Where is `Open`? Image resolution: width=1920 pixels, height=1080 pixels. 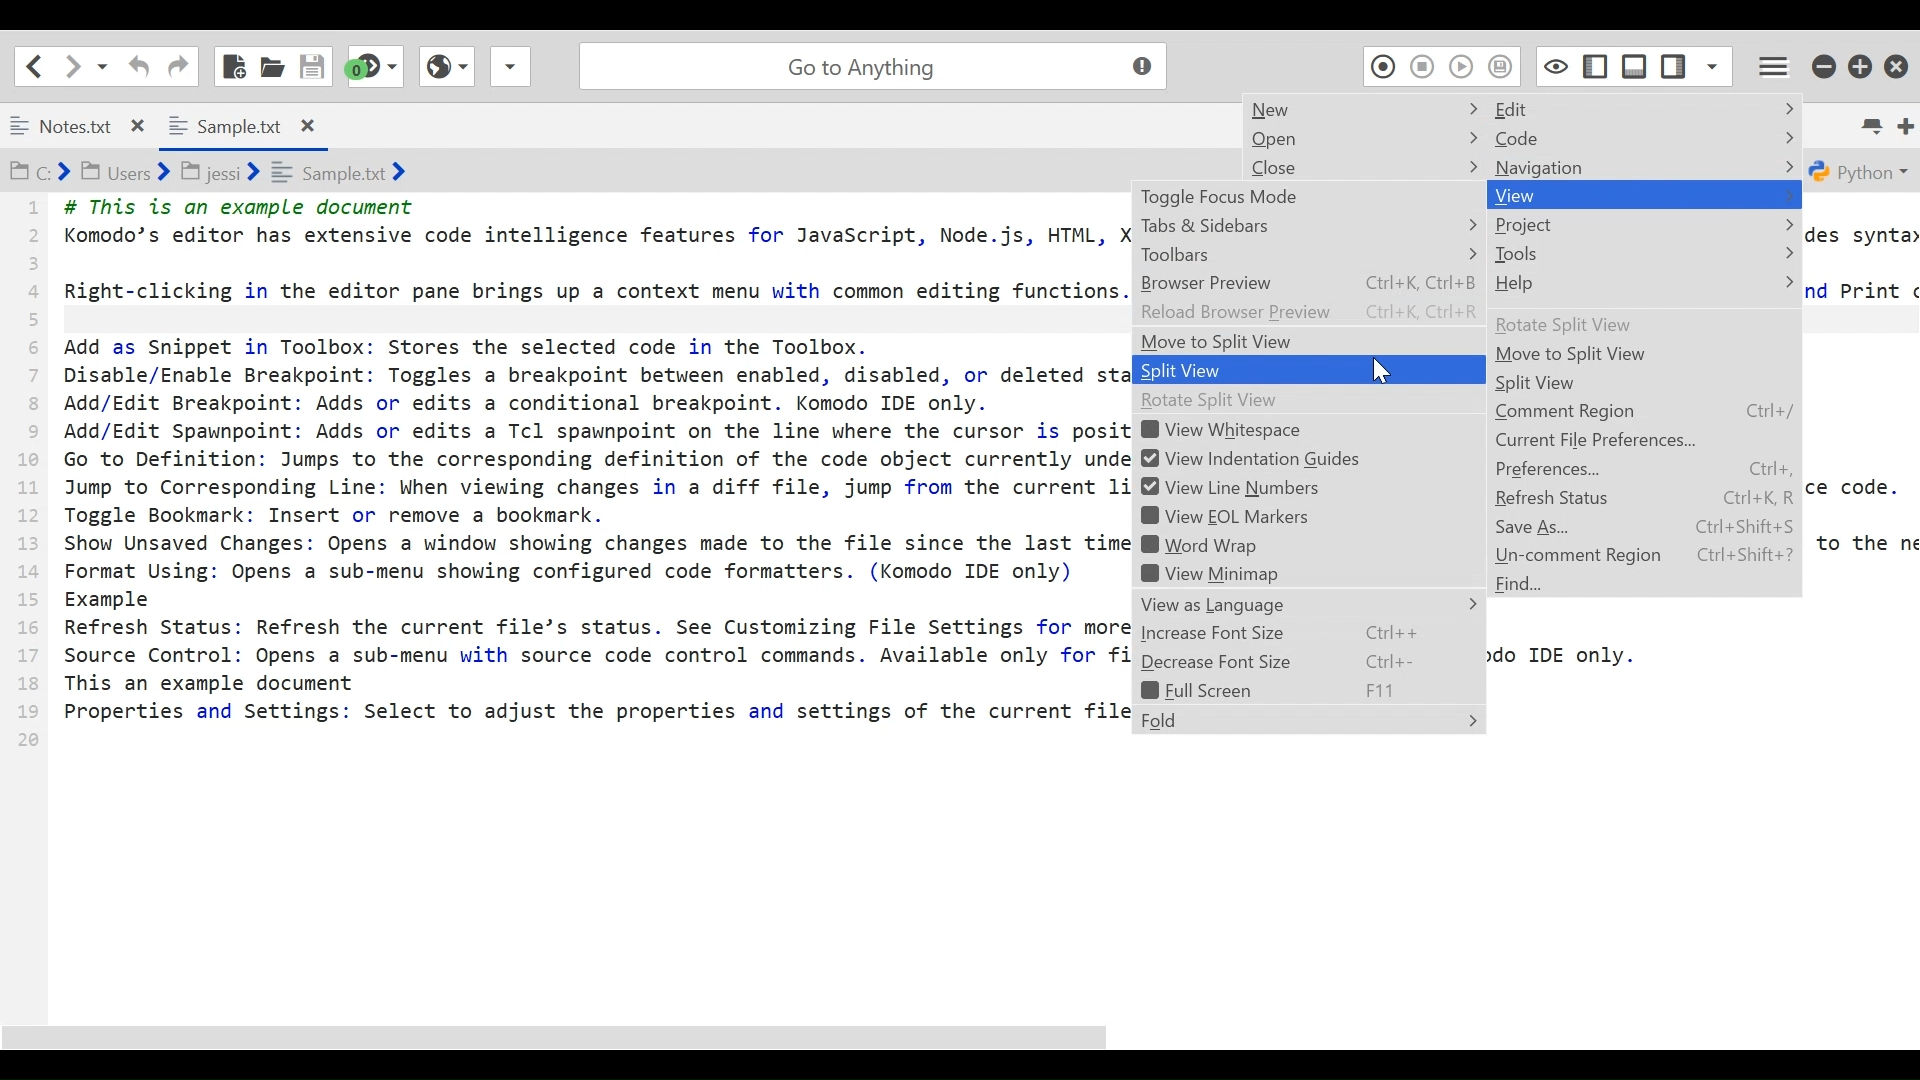 Open is located at coordinates (1366, 140).